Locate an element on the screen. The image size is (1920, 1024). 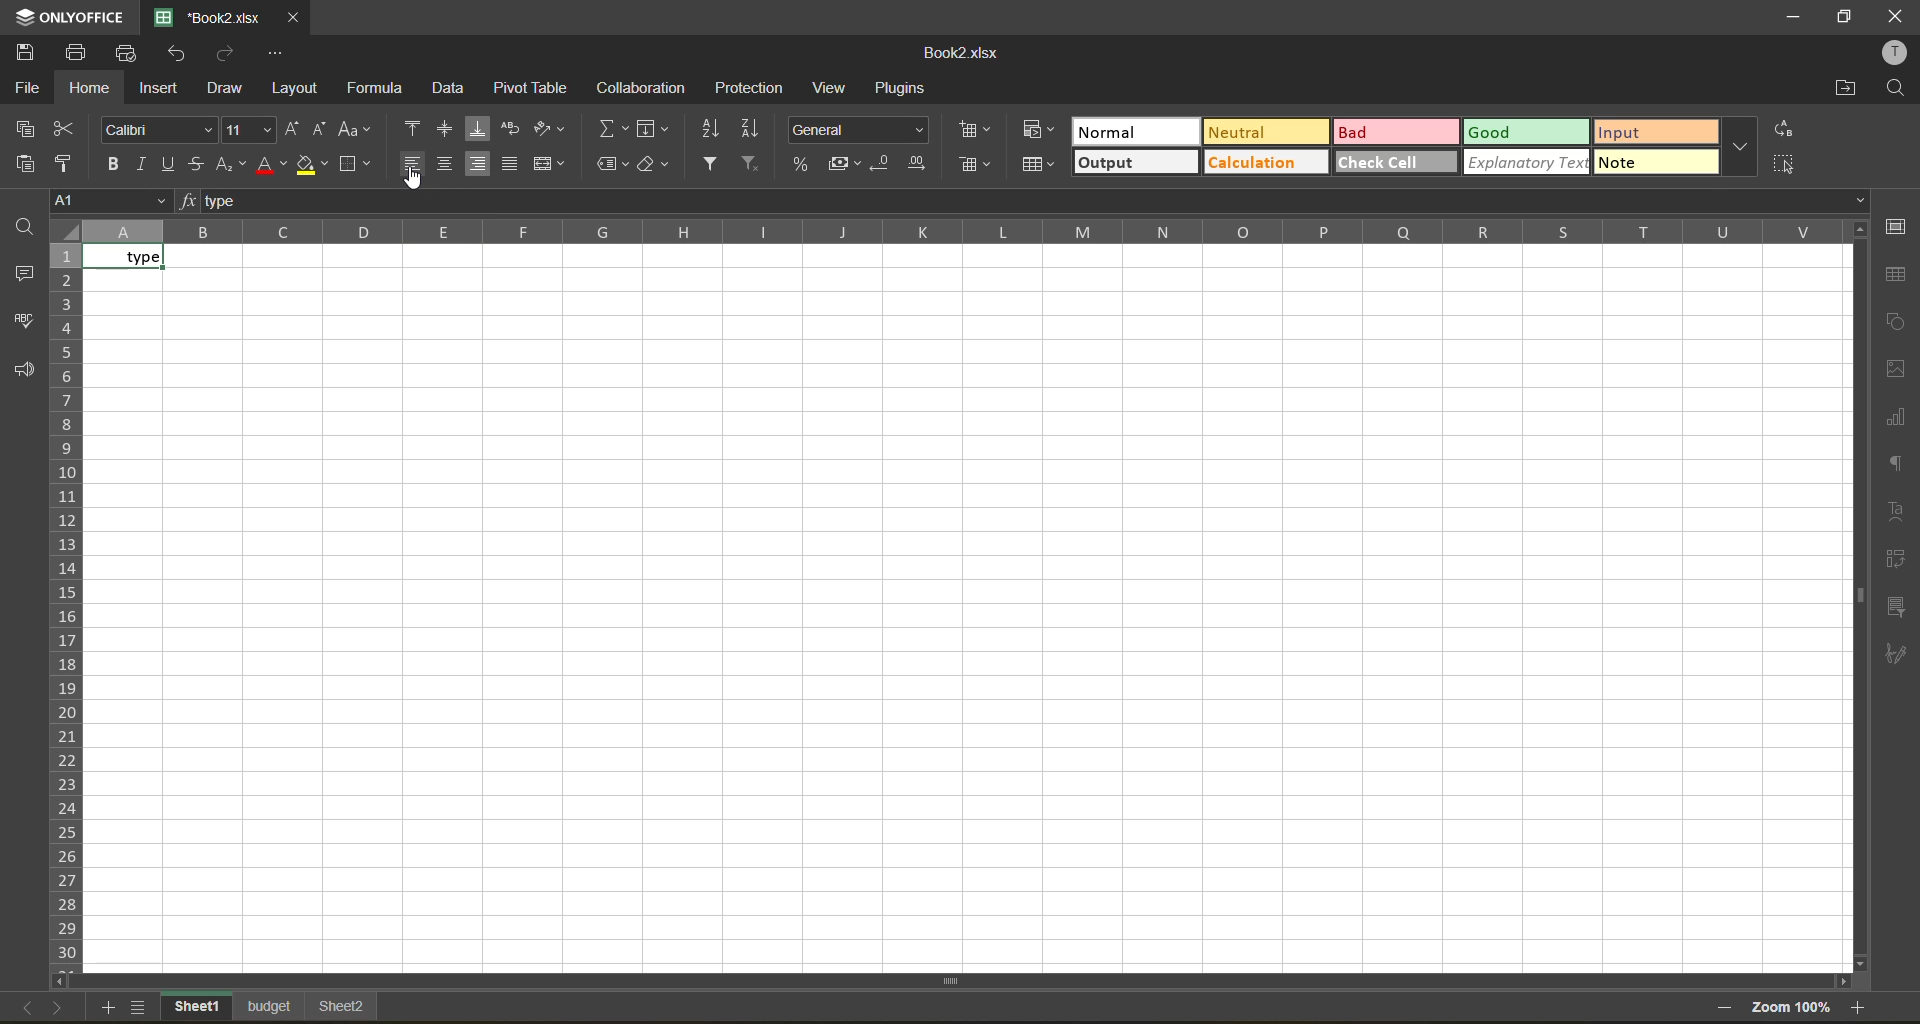
change case is located at coordinates (354, 131).